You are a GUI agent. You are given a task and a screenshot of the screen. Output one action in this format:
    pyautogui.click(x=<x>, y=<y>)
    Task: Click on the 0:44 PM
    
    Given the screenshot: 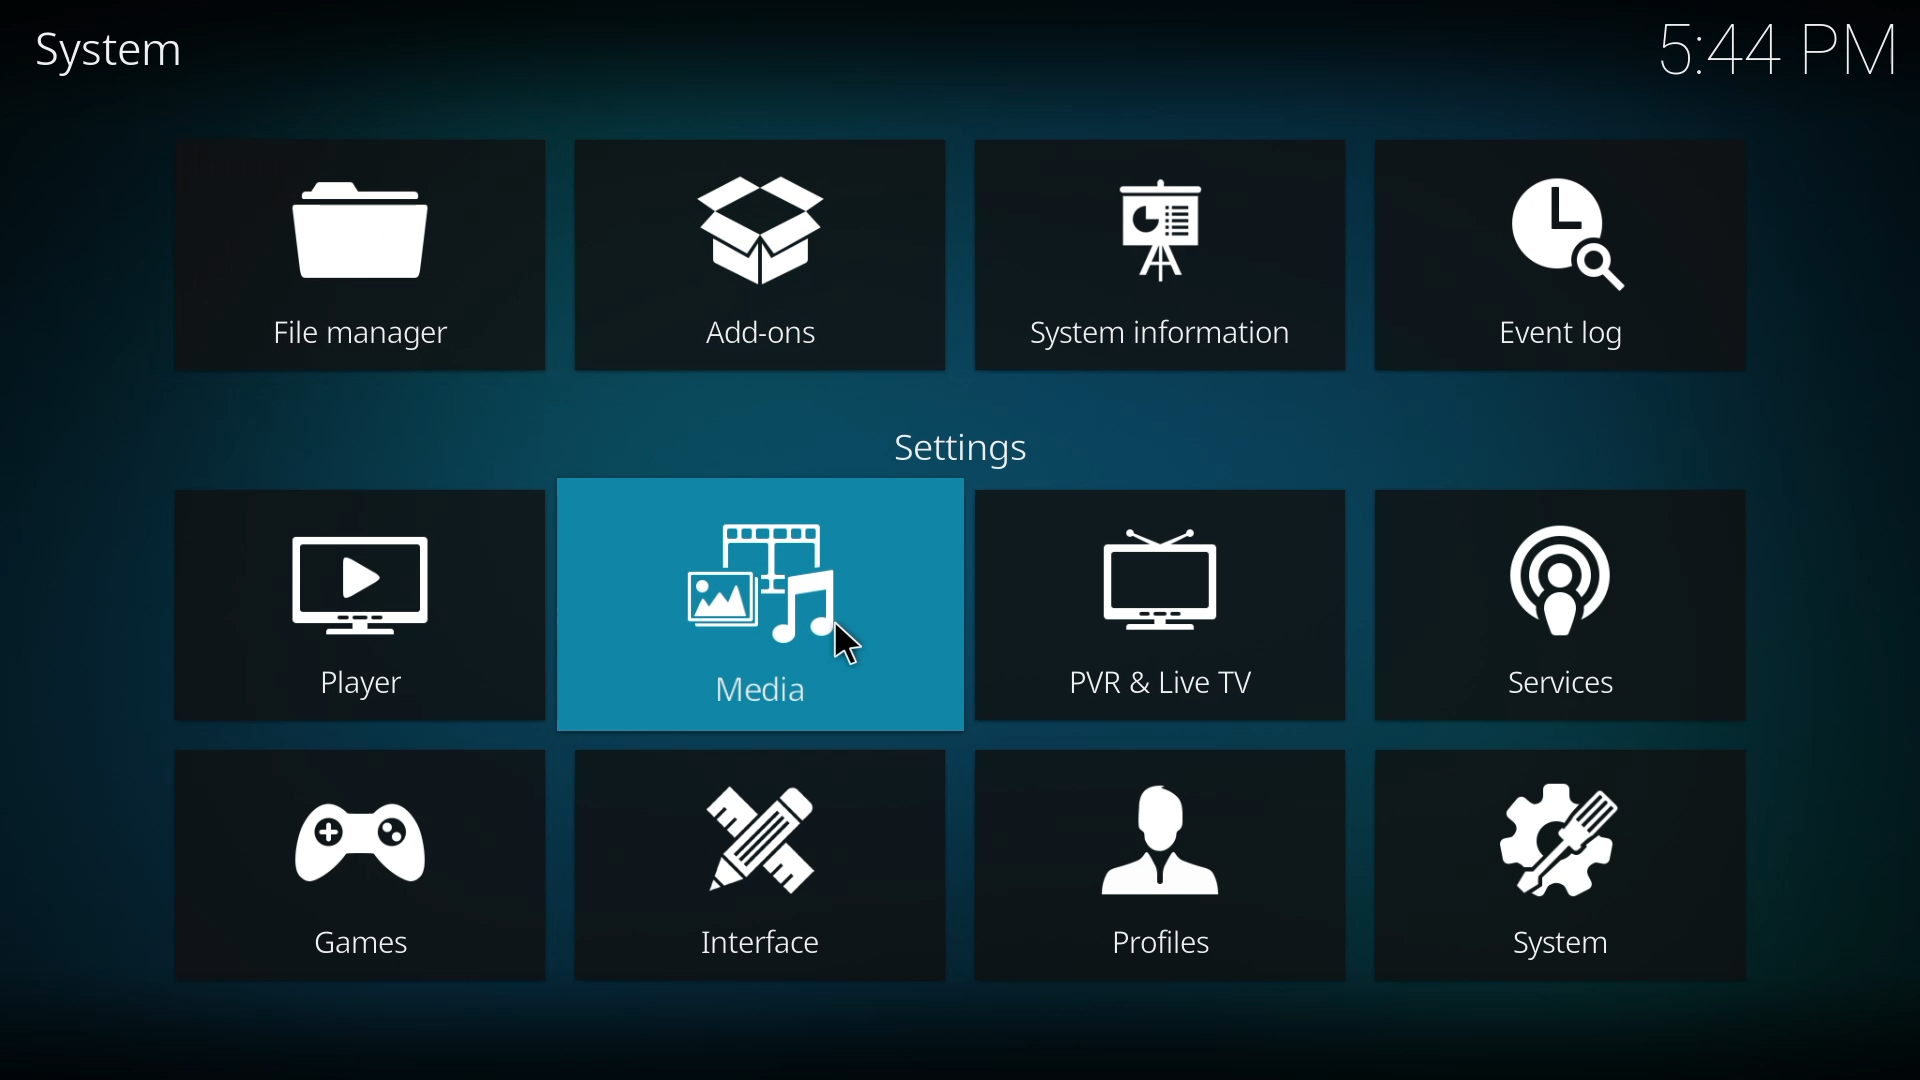 What is the action you would take?
    pyautogui.click(x=1778, y=56)
    